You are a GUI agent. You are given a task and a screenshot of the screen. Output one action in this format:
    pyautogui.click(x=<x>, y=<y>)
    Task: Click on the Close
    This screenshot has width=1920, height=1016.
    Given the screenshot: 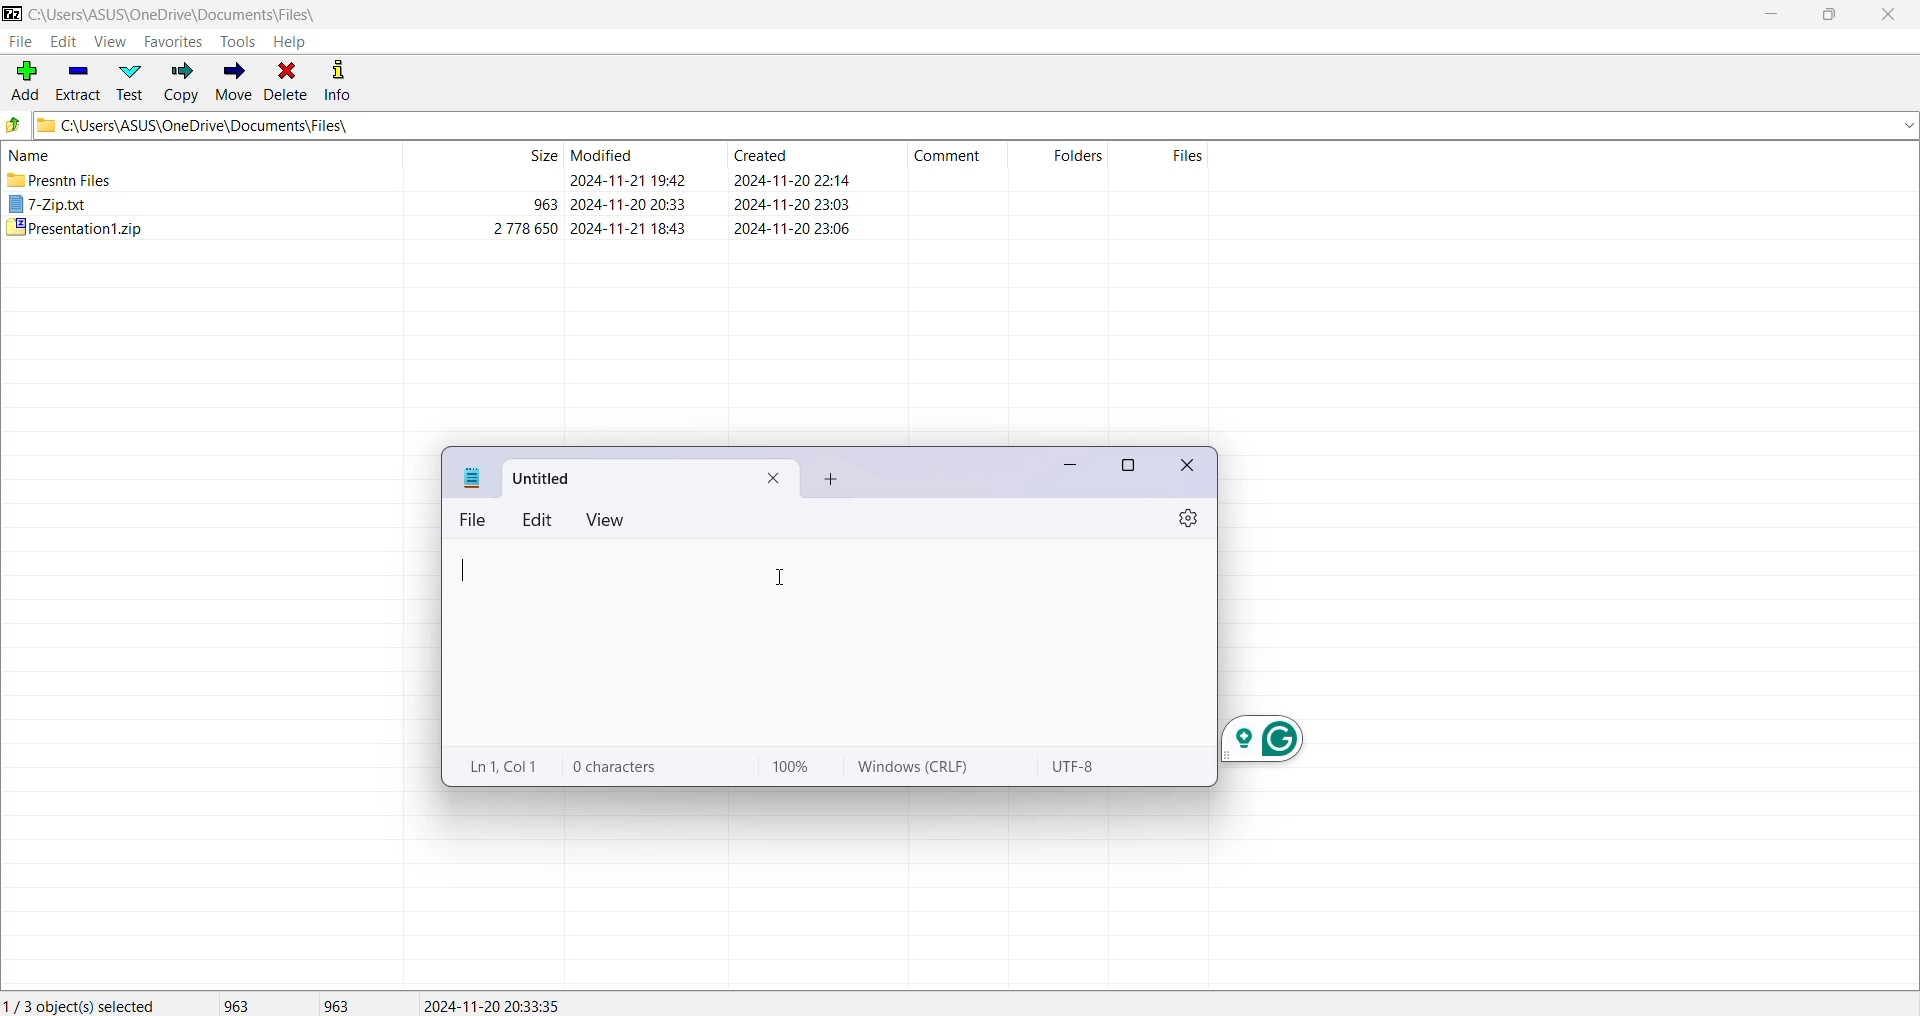 What is the action you would take?
    pyautogui.click(x=1892, y=15)
    